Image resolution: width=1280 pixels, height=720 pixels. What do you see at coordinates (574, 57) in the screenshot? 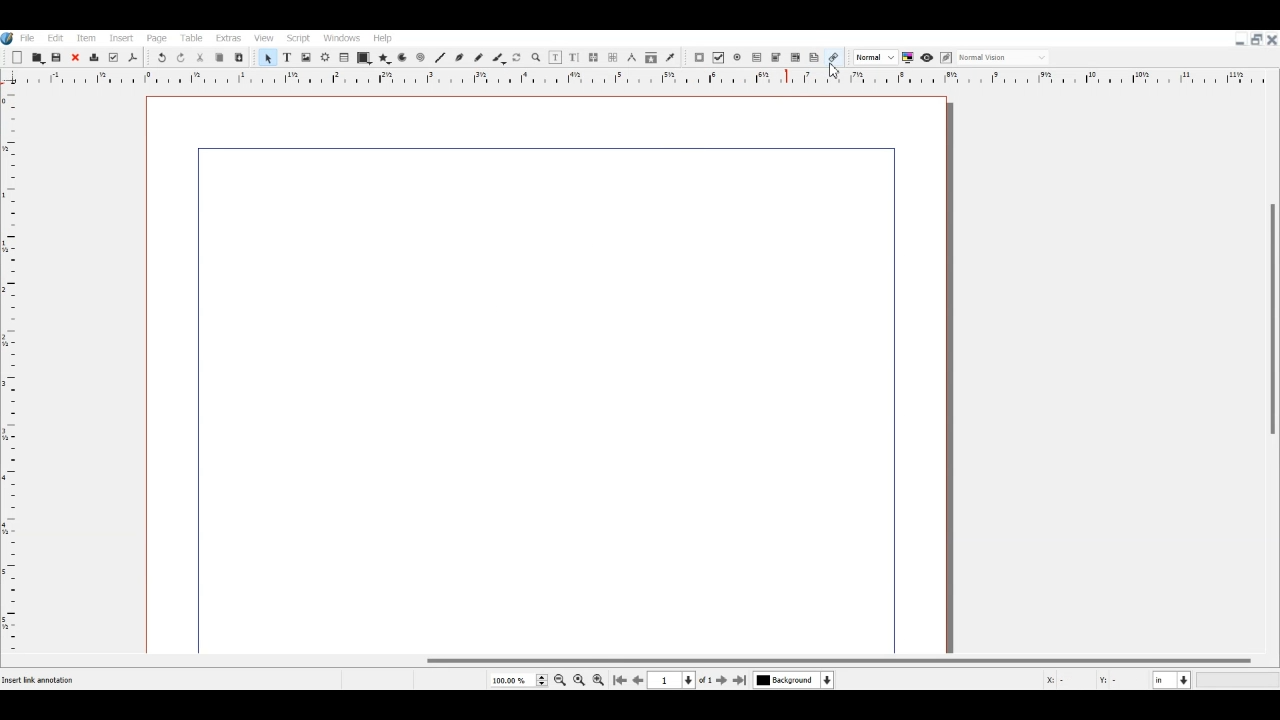
I see `Edit Text` at bounding box center [574, 57].